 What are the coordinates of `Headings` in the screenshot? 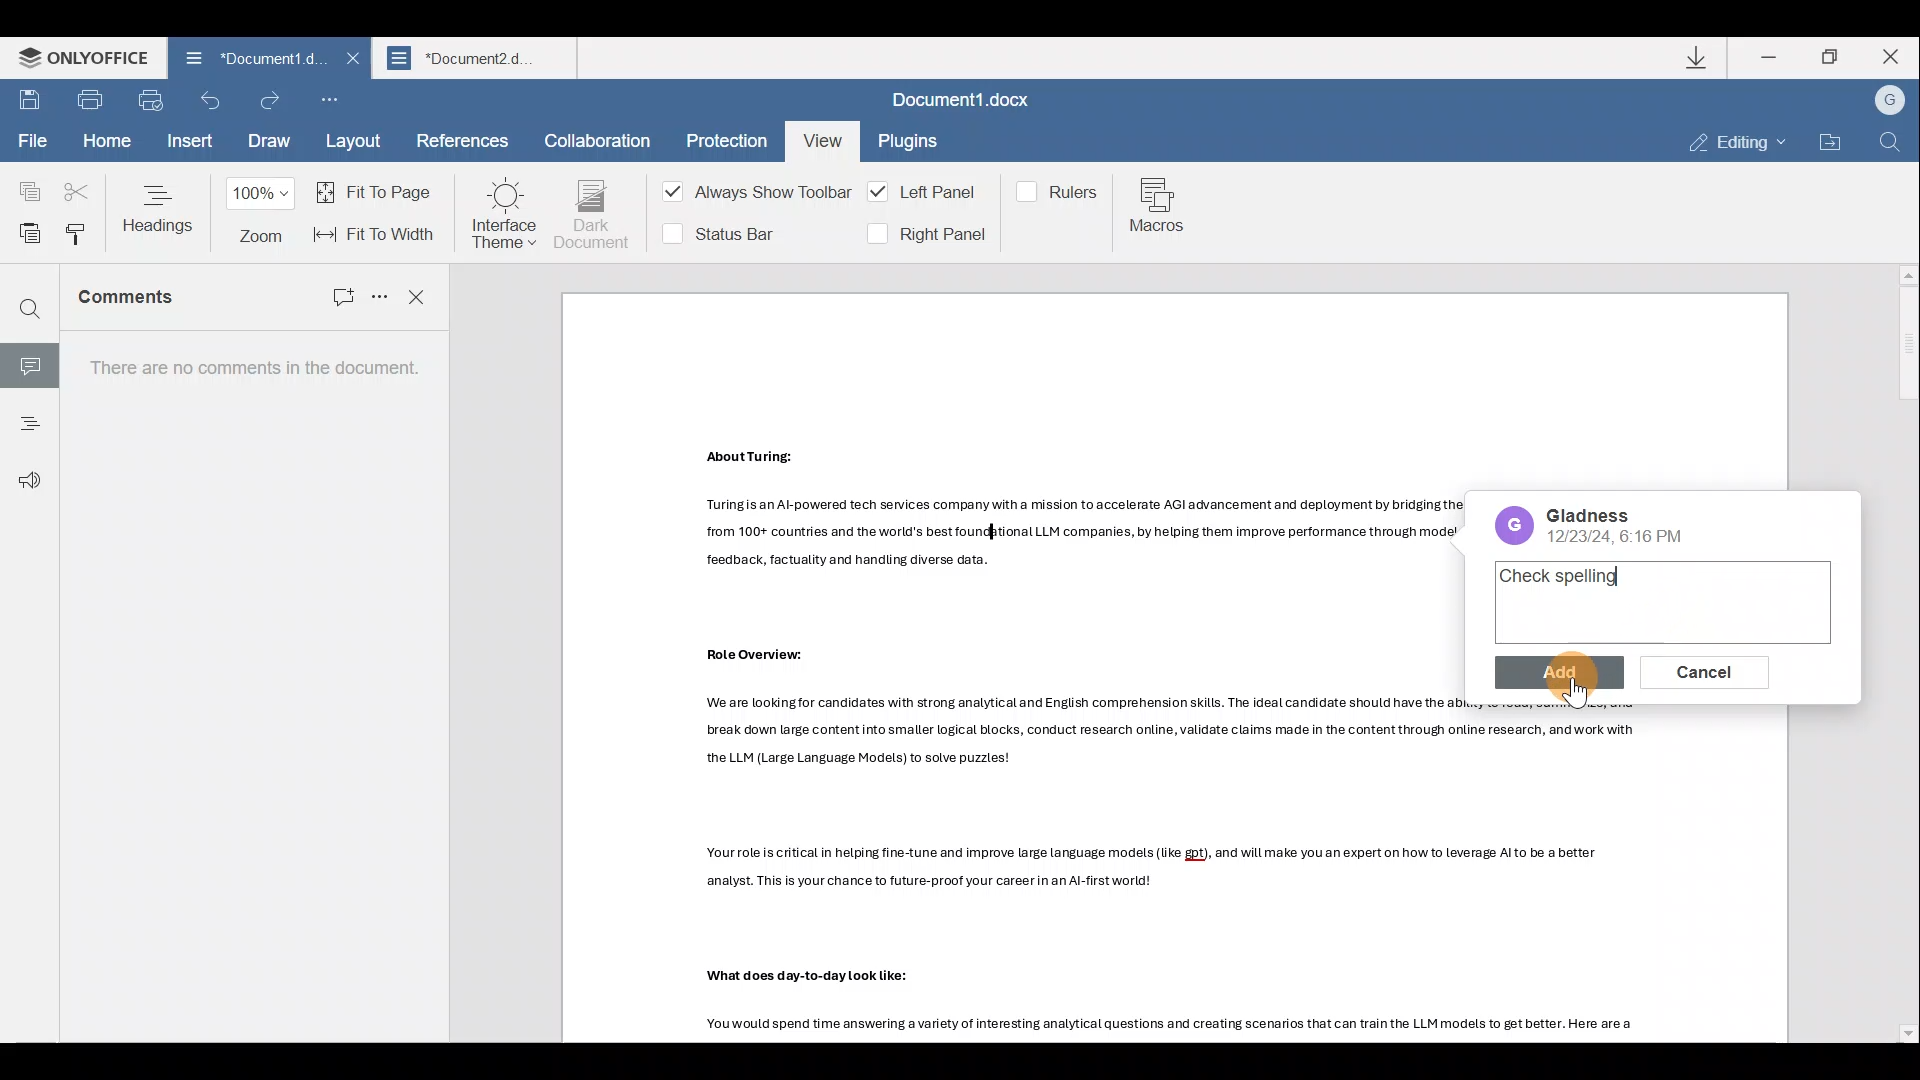 It's located at (160, 208).